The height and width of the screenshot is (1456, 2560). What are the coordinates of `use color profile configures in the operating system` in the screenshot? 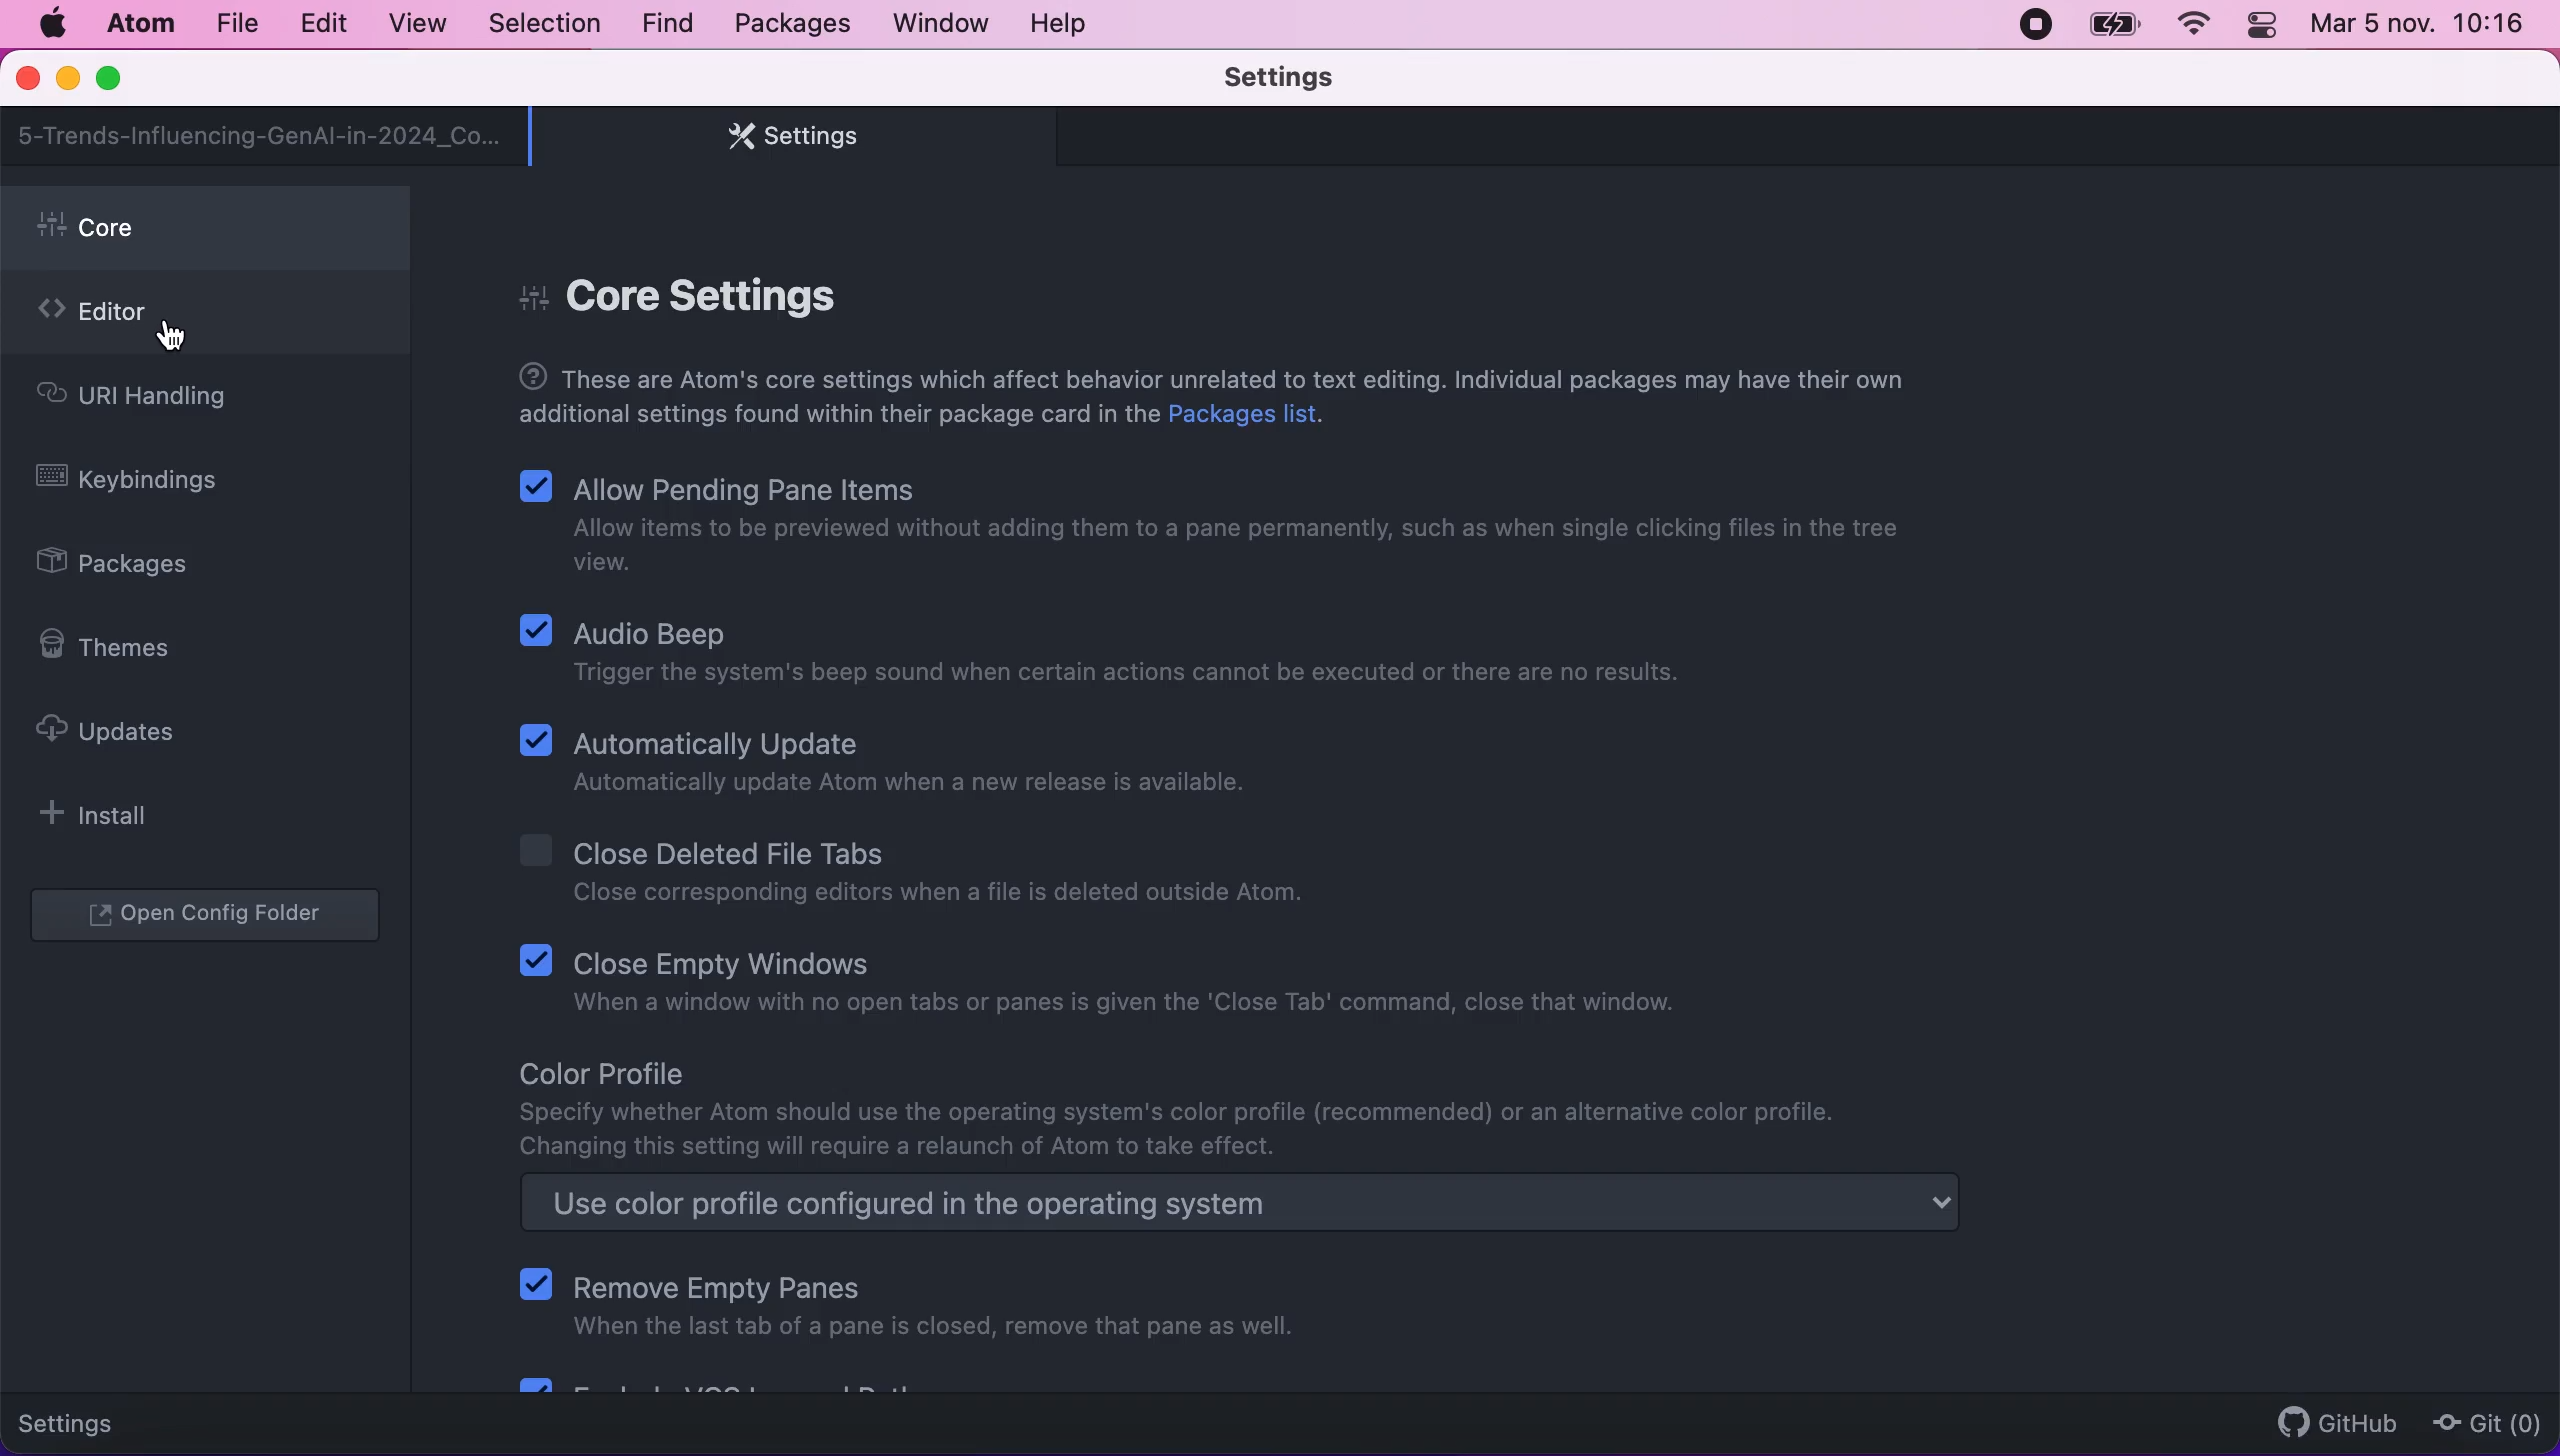 It's located at (1286, 1206).